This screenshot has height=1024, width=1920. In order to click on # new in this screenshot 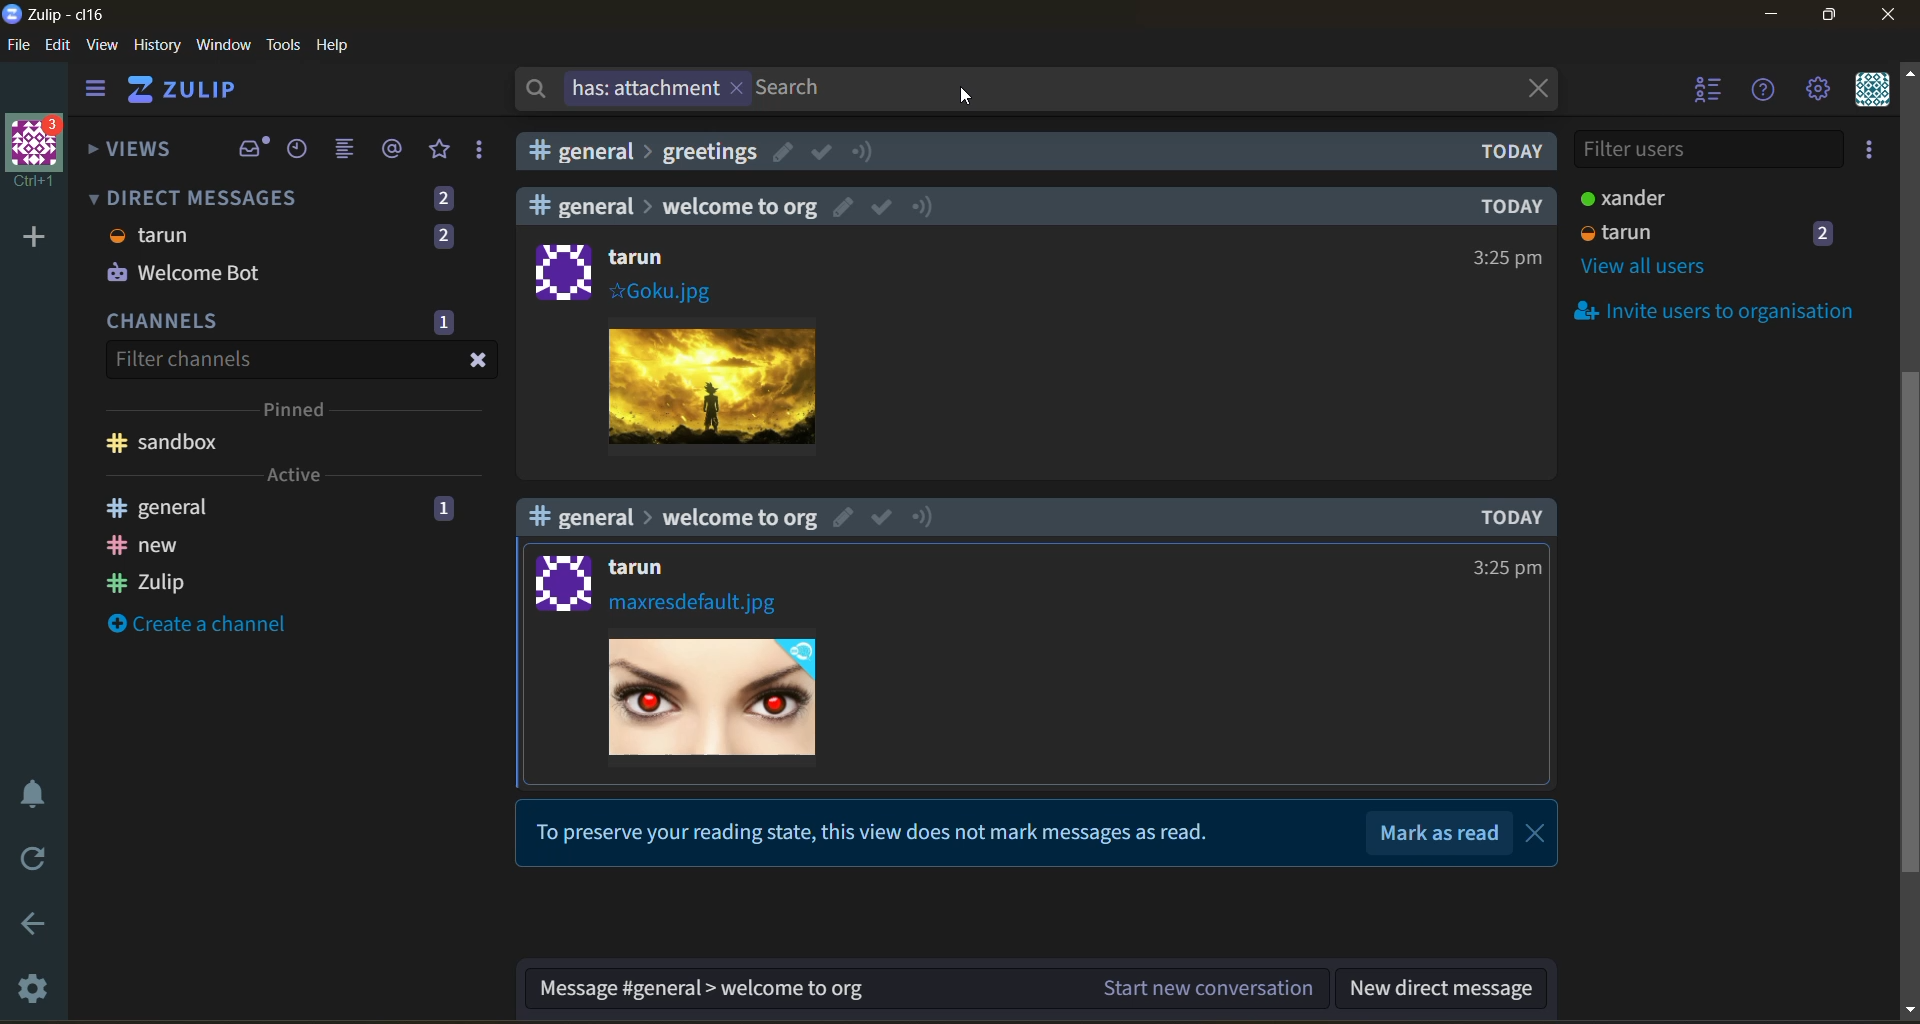, I will do `click(145, 546)`.